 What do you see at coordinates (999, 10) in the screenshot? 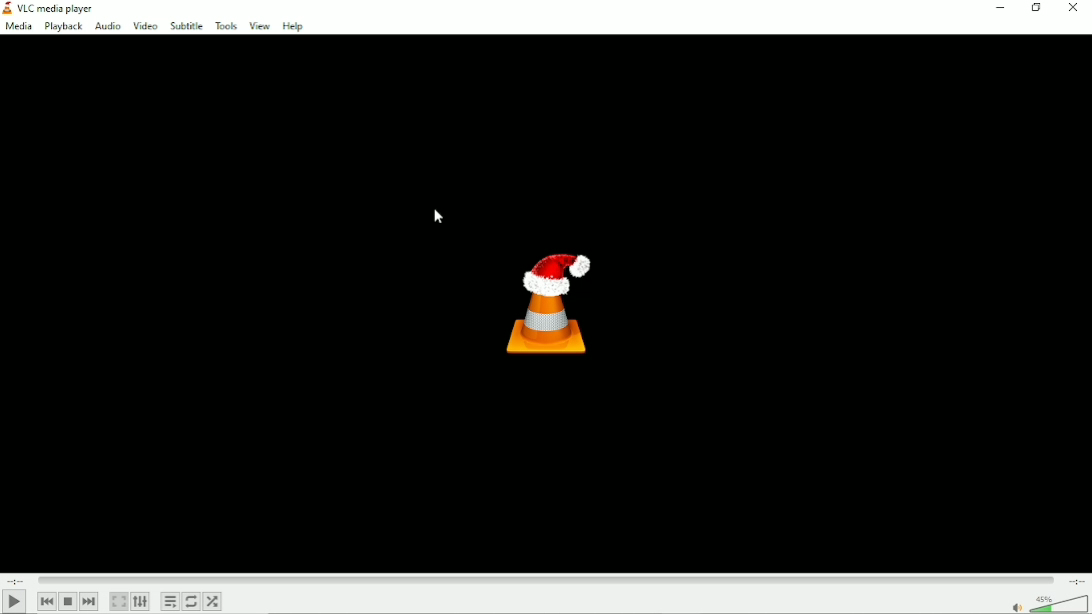
I see `Minimize` at bounding box center [999, 10].